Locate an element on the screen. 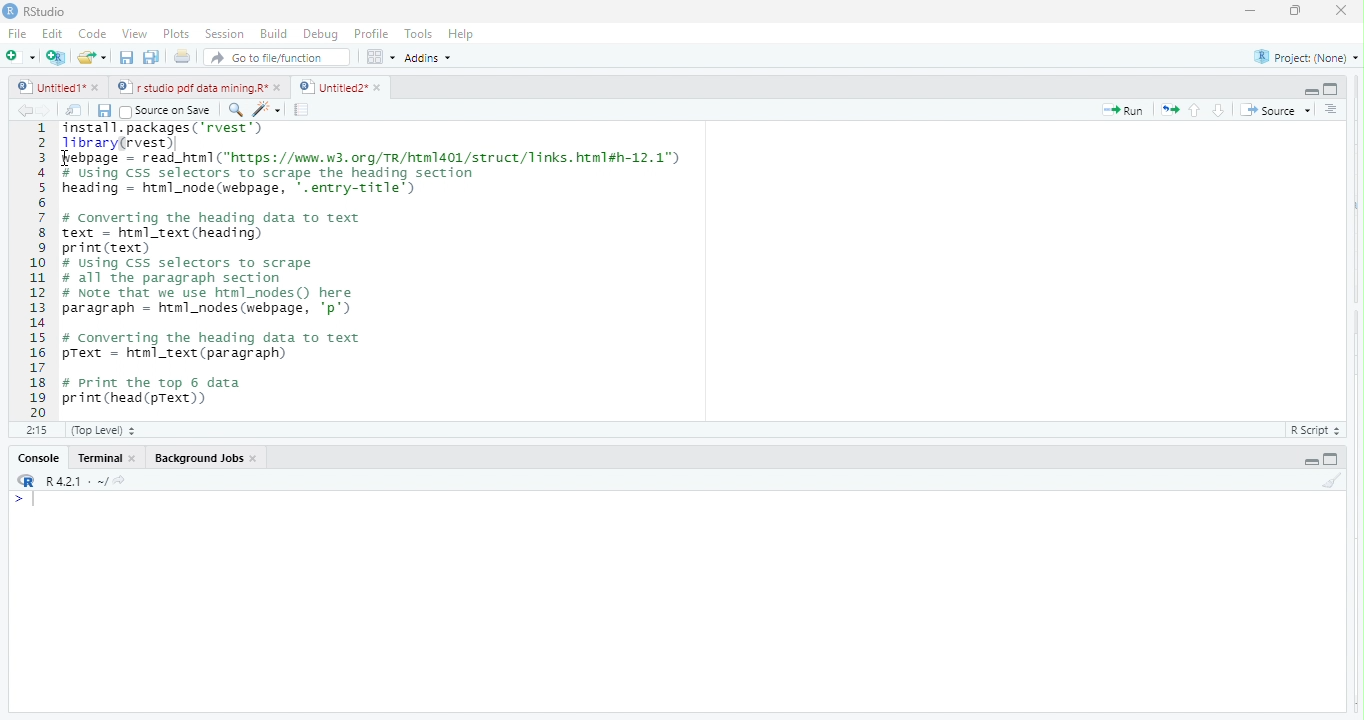 The width and height of the screenshot is (1364, 720). run is located at coordinates (1124, 111).